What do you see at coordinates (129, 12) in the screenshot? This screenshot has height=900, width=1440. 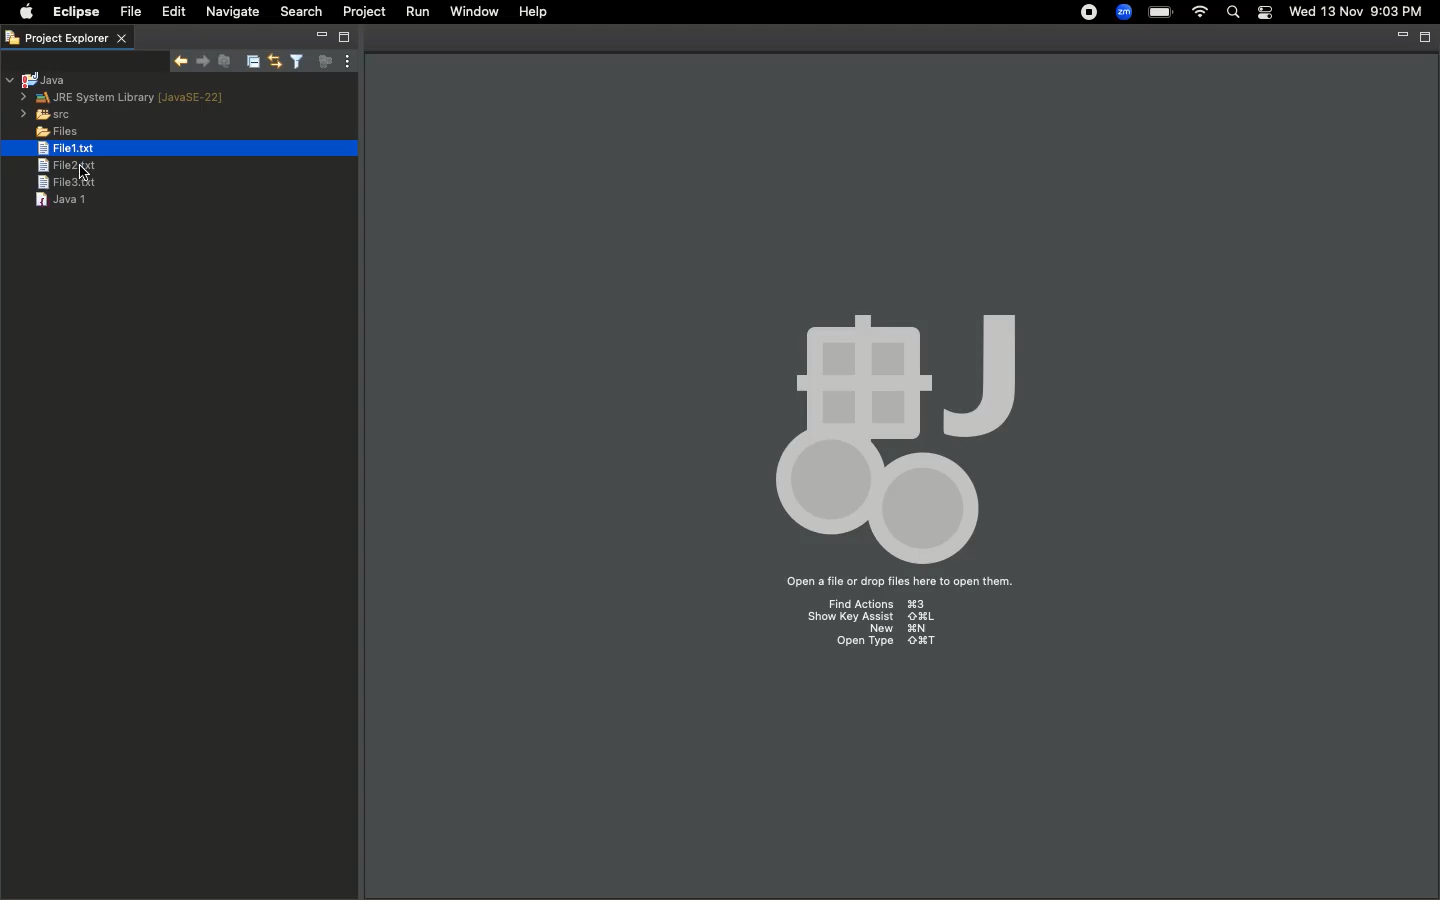 I see `File` at bounding box center [129, 12].